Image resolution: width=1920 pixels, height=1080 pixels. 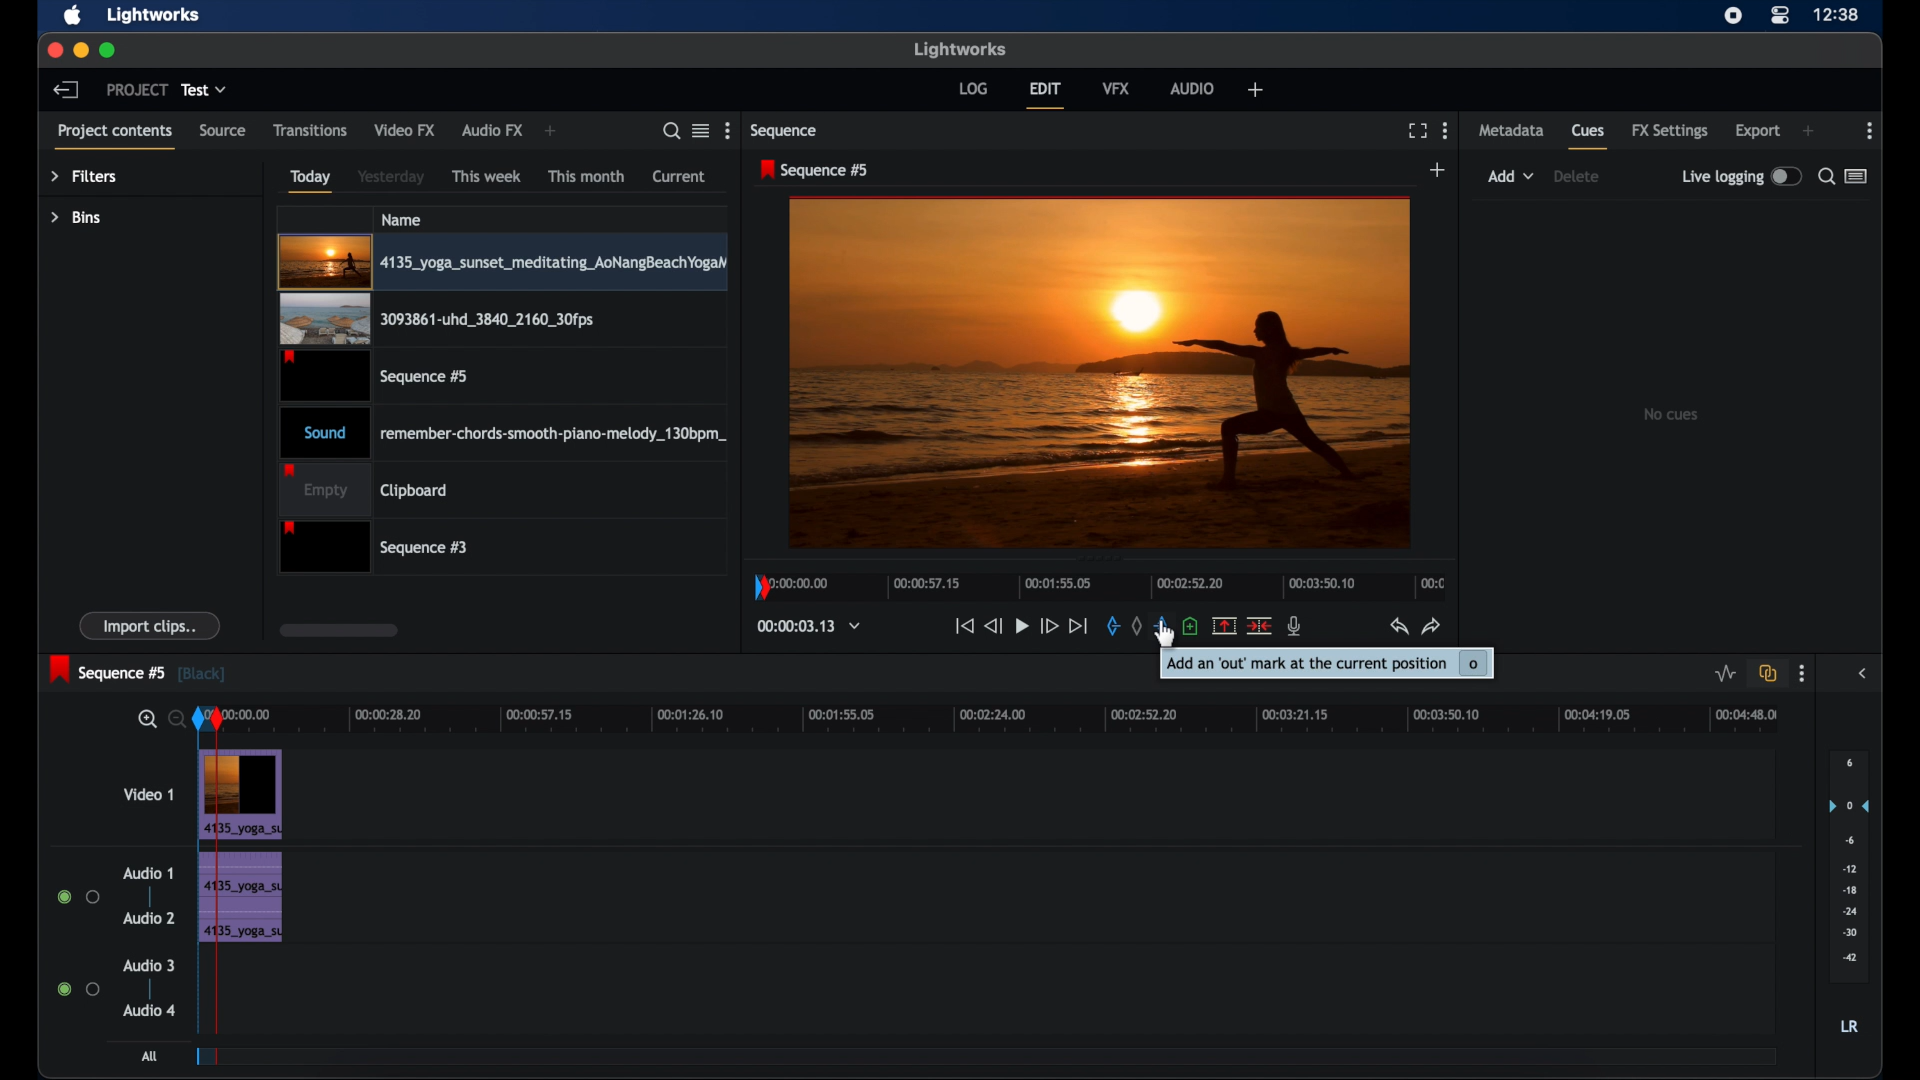 I want to click on lightworks, so click(x=155, y=15).